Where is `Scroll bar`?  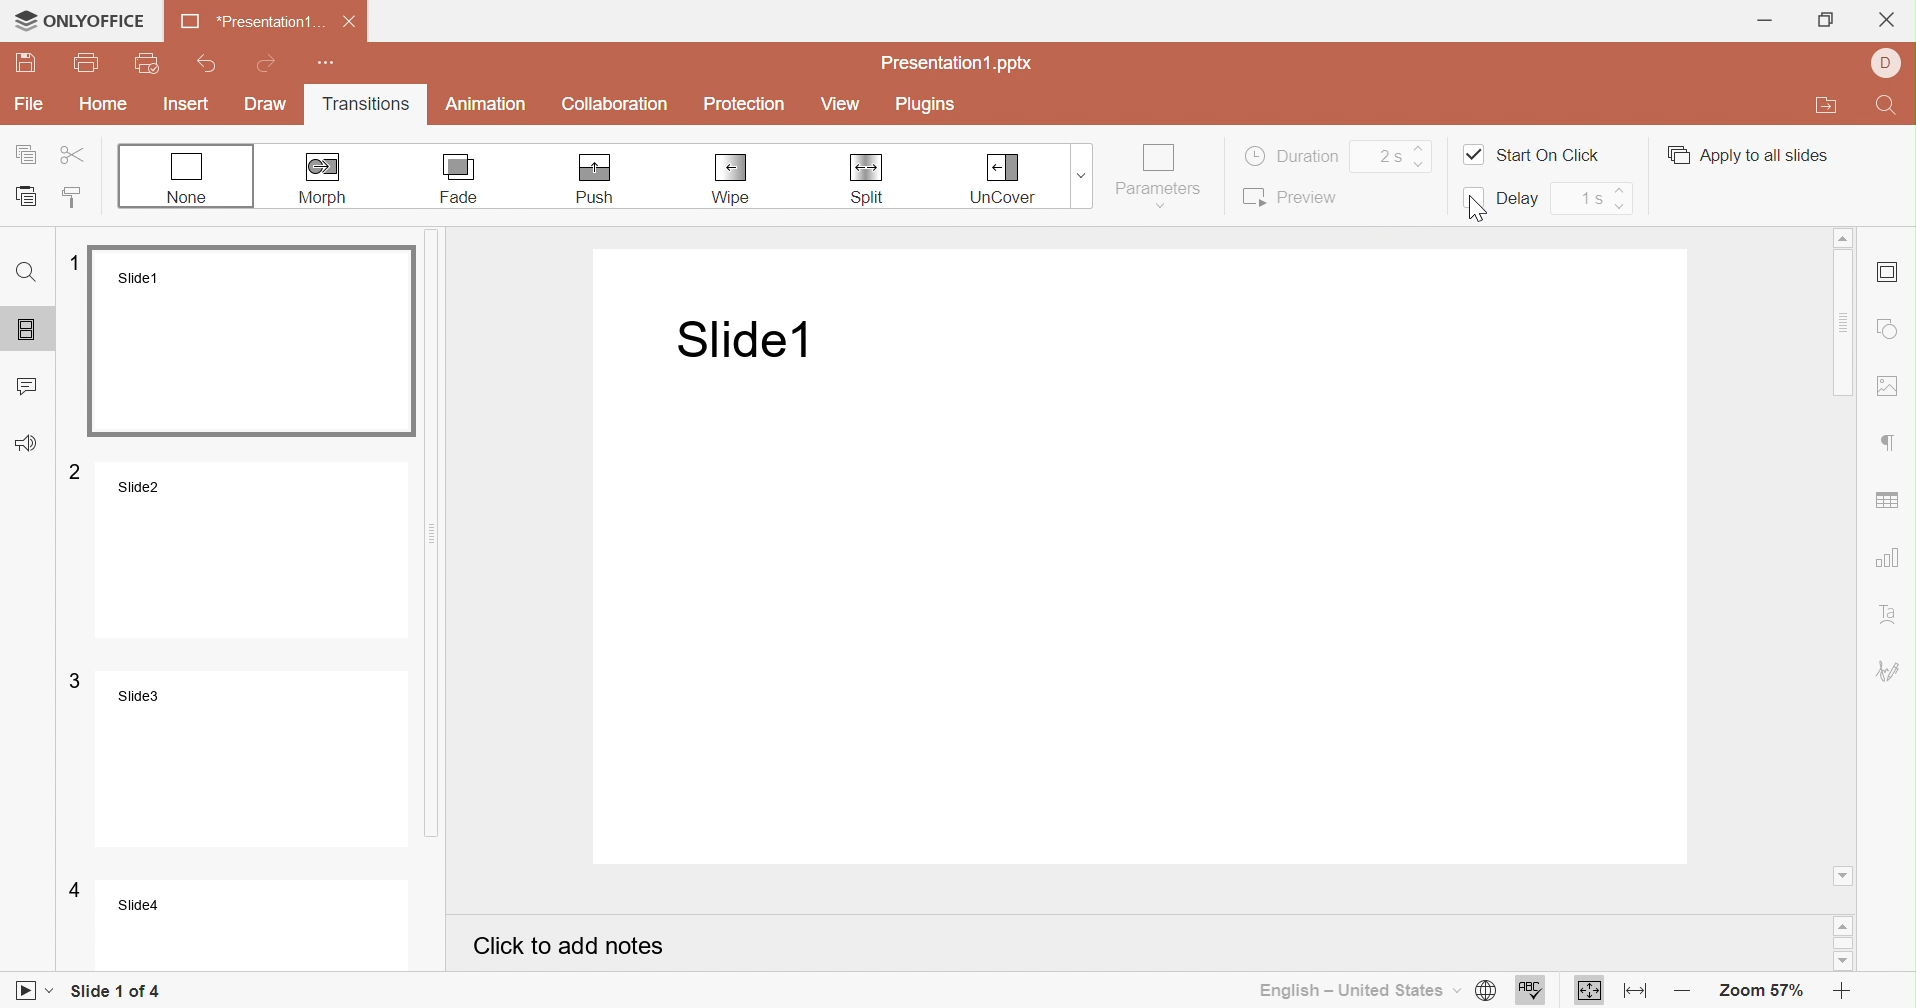 Scroll bar is located at coordinates (1845, 552).